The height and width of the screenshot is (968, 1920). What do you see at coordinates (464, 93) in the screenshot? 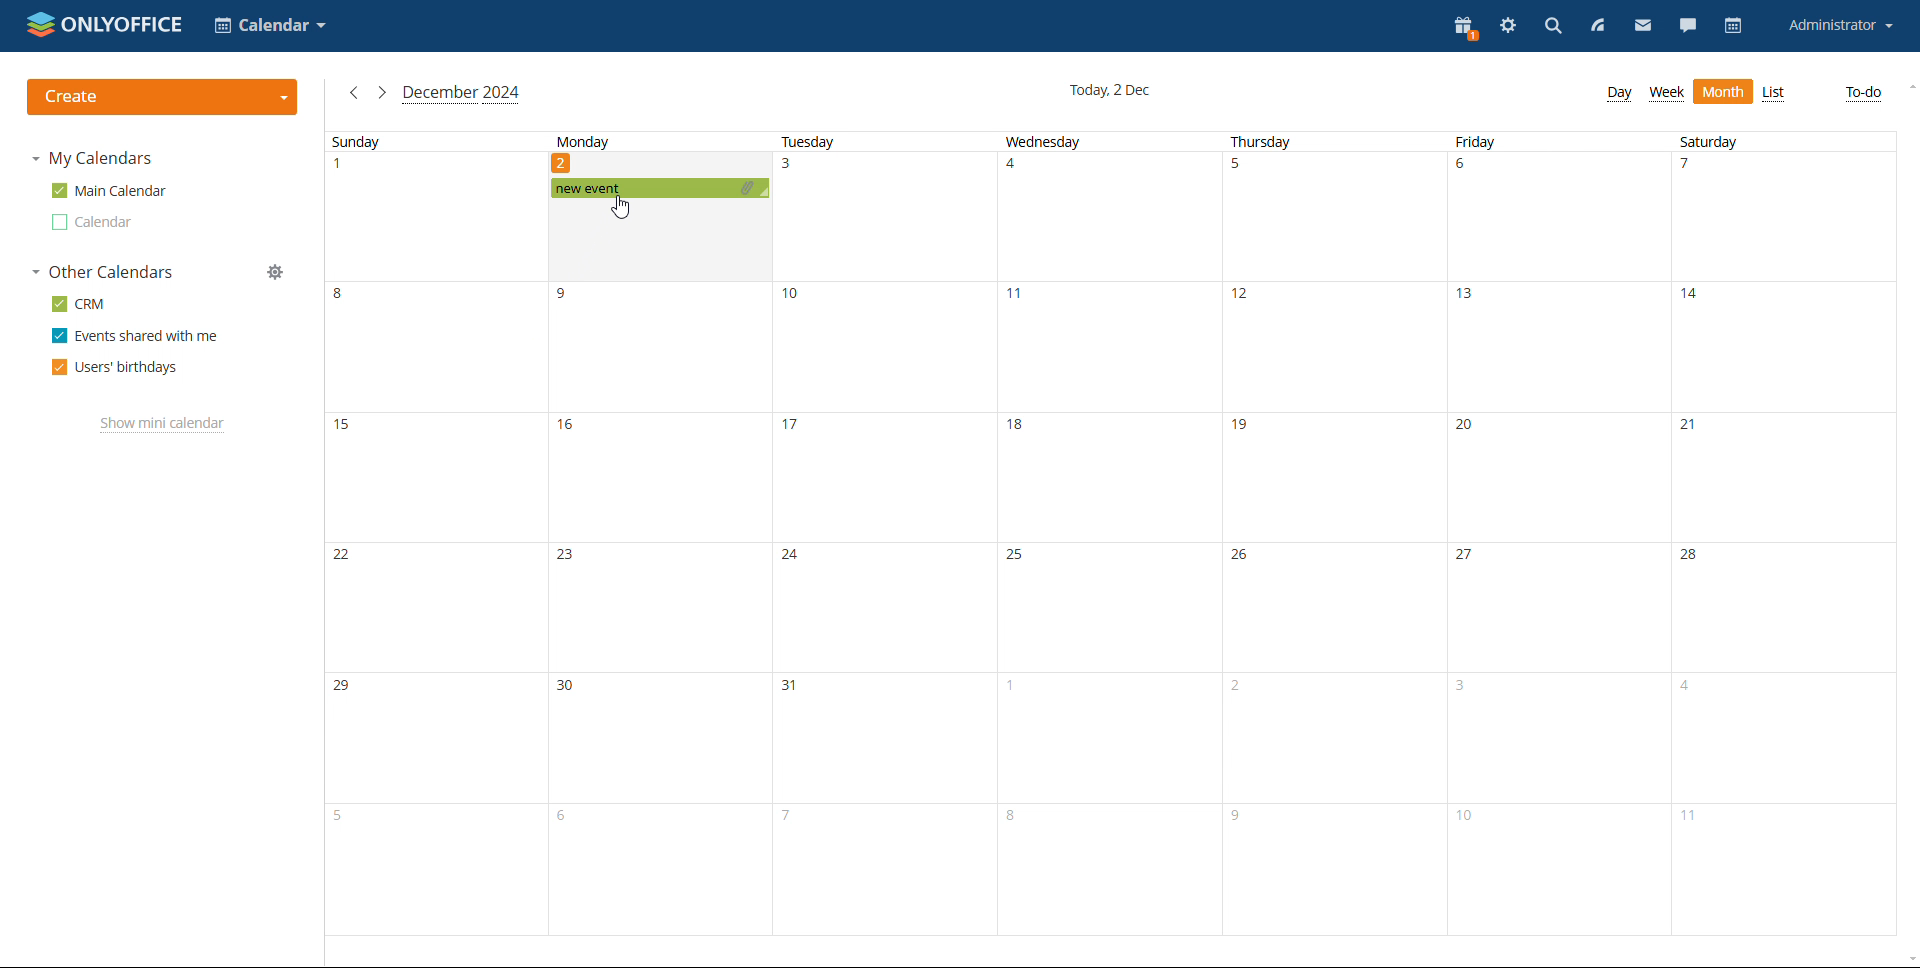
I see `December 2024` at bounding box center [464, 93].